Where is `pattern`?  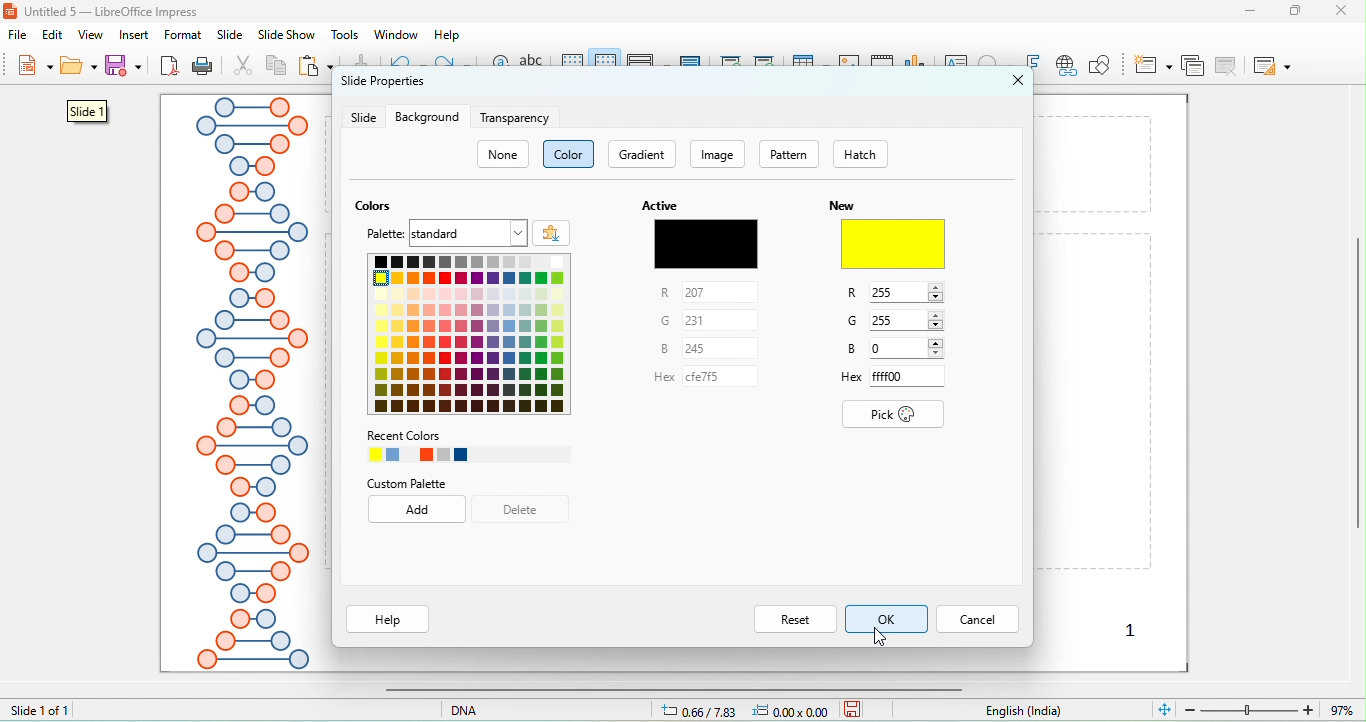 pattern is located at coordinates (789, 155).